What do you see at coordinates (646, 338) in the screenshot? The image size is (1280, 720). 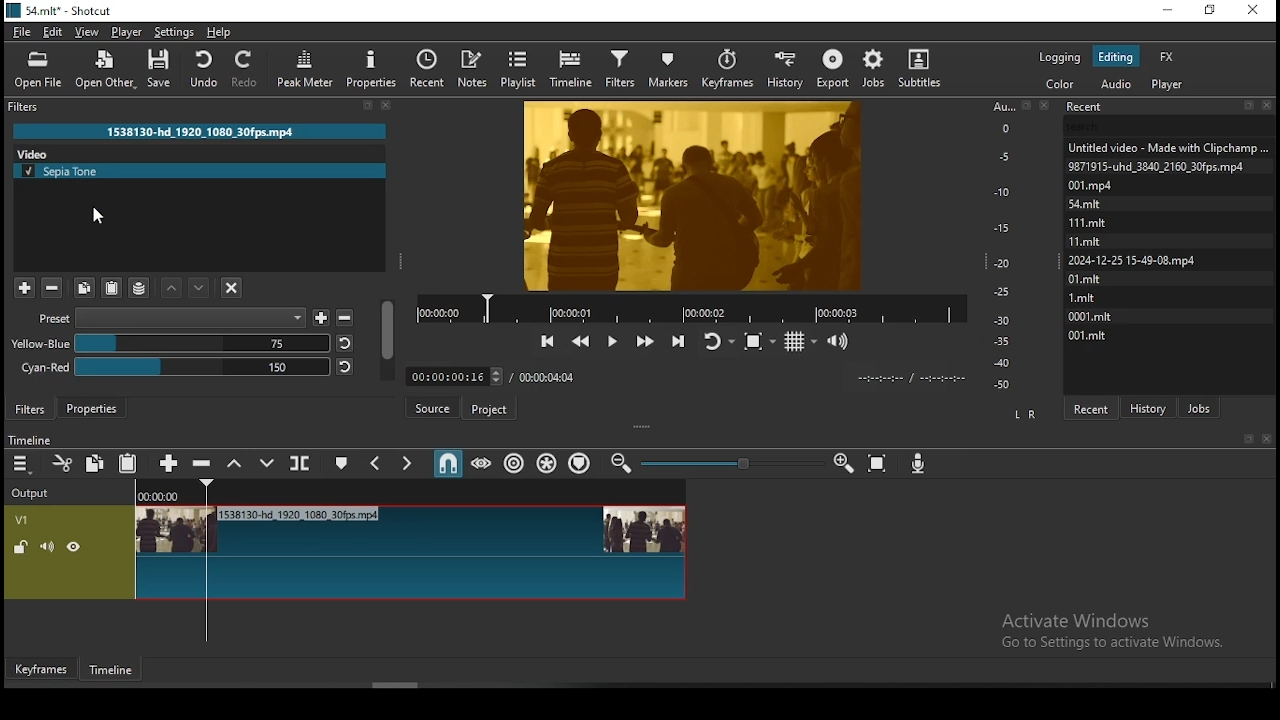 I see `play quickly forwards` at bounding box center [646, 338].